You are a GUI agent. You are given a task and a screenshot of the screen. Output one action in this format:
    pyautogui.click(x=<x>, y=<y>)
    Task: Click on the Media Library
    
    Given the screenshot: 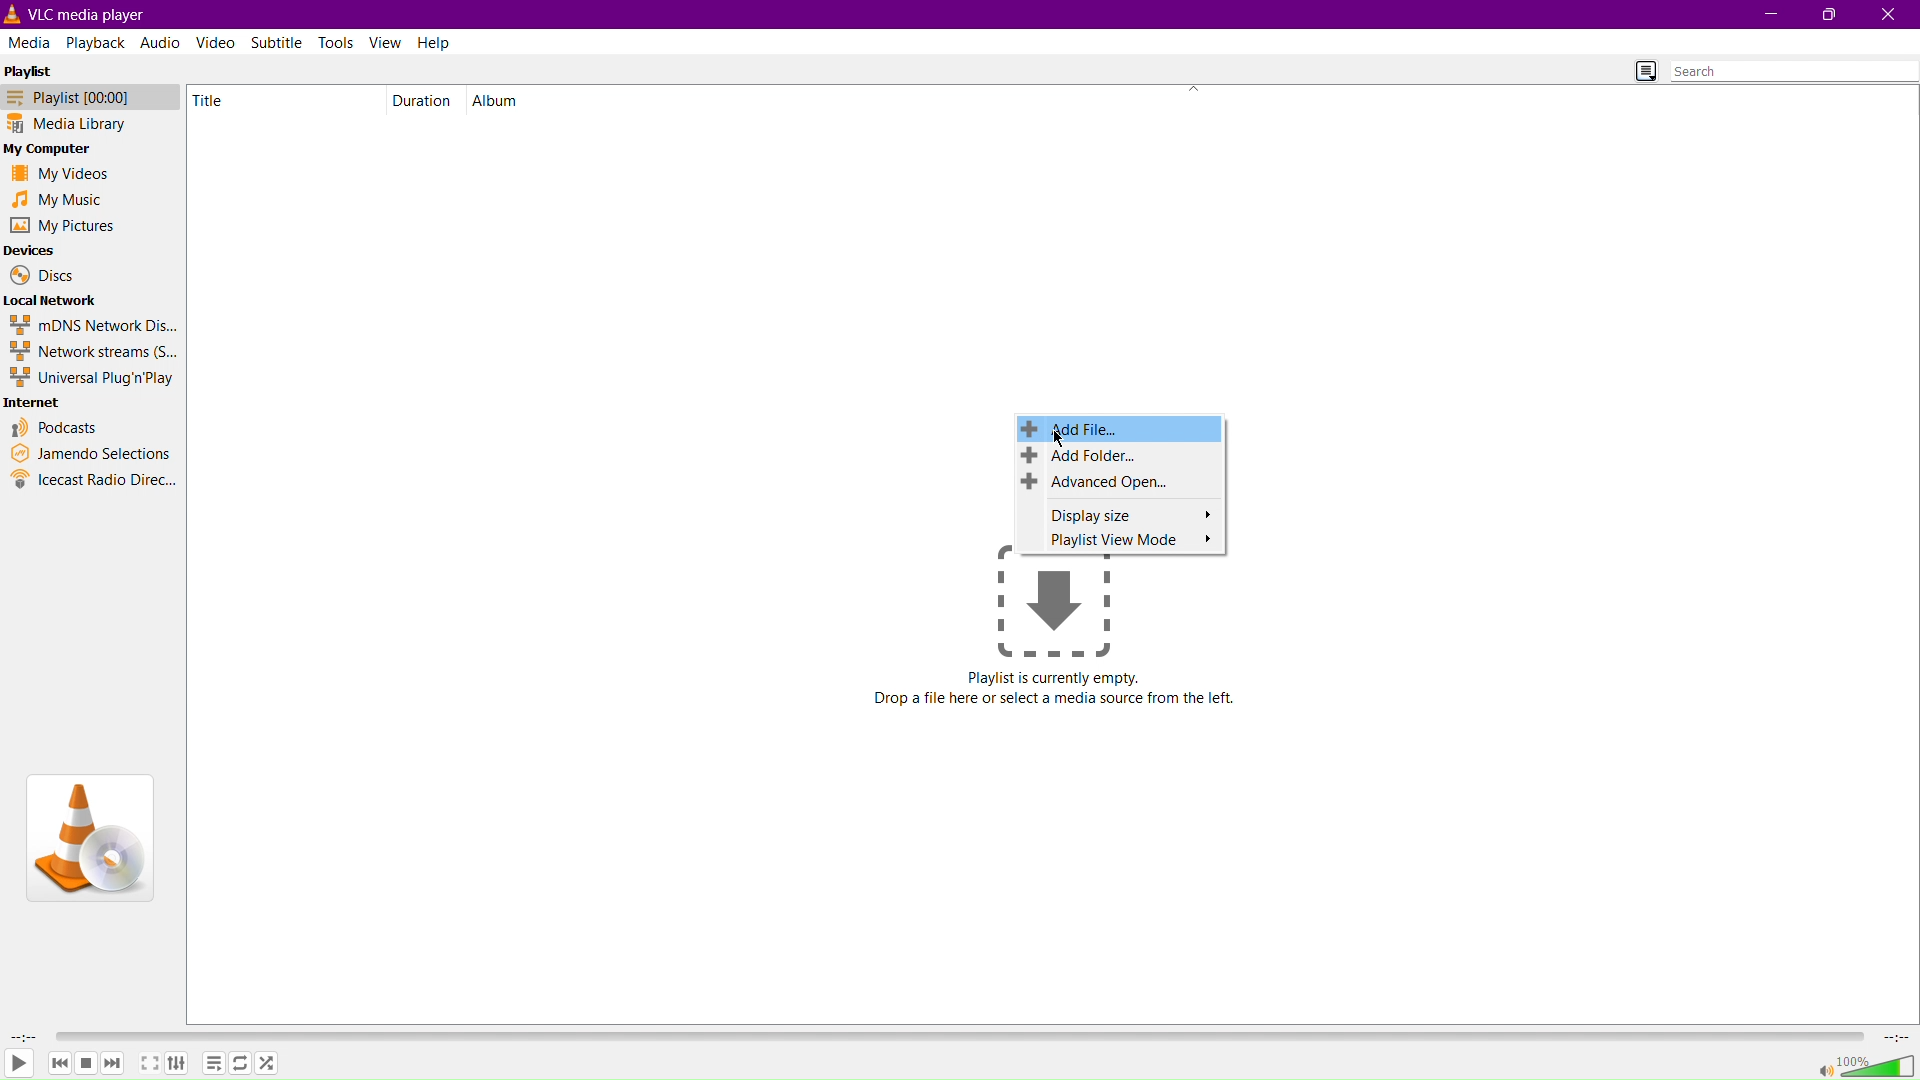 What is the action you would take?
    pyautogui.click(x=84, y=125)
    